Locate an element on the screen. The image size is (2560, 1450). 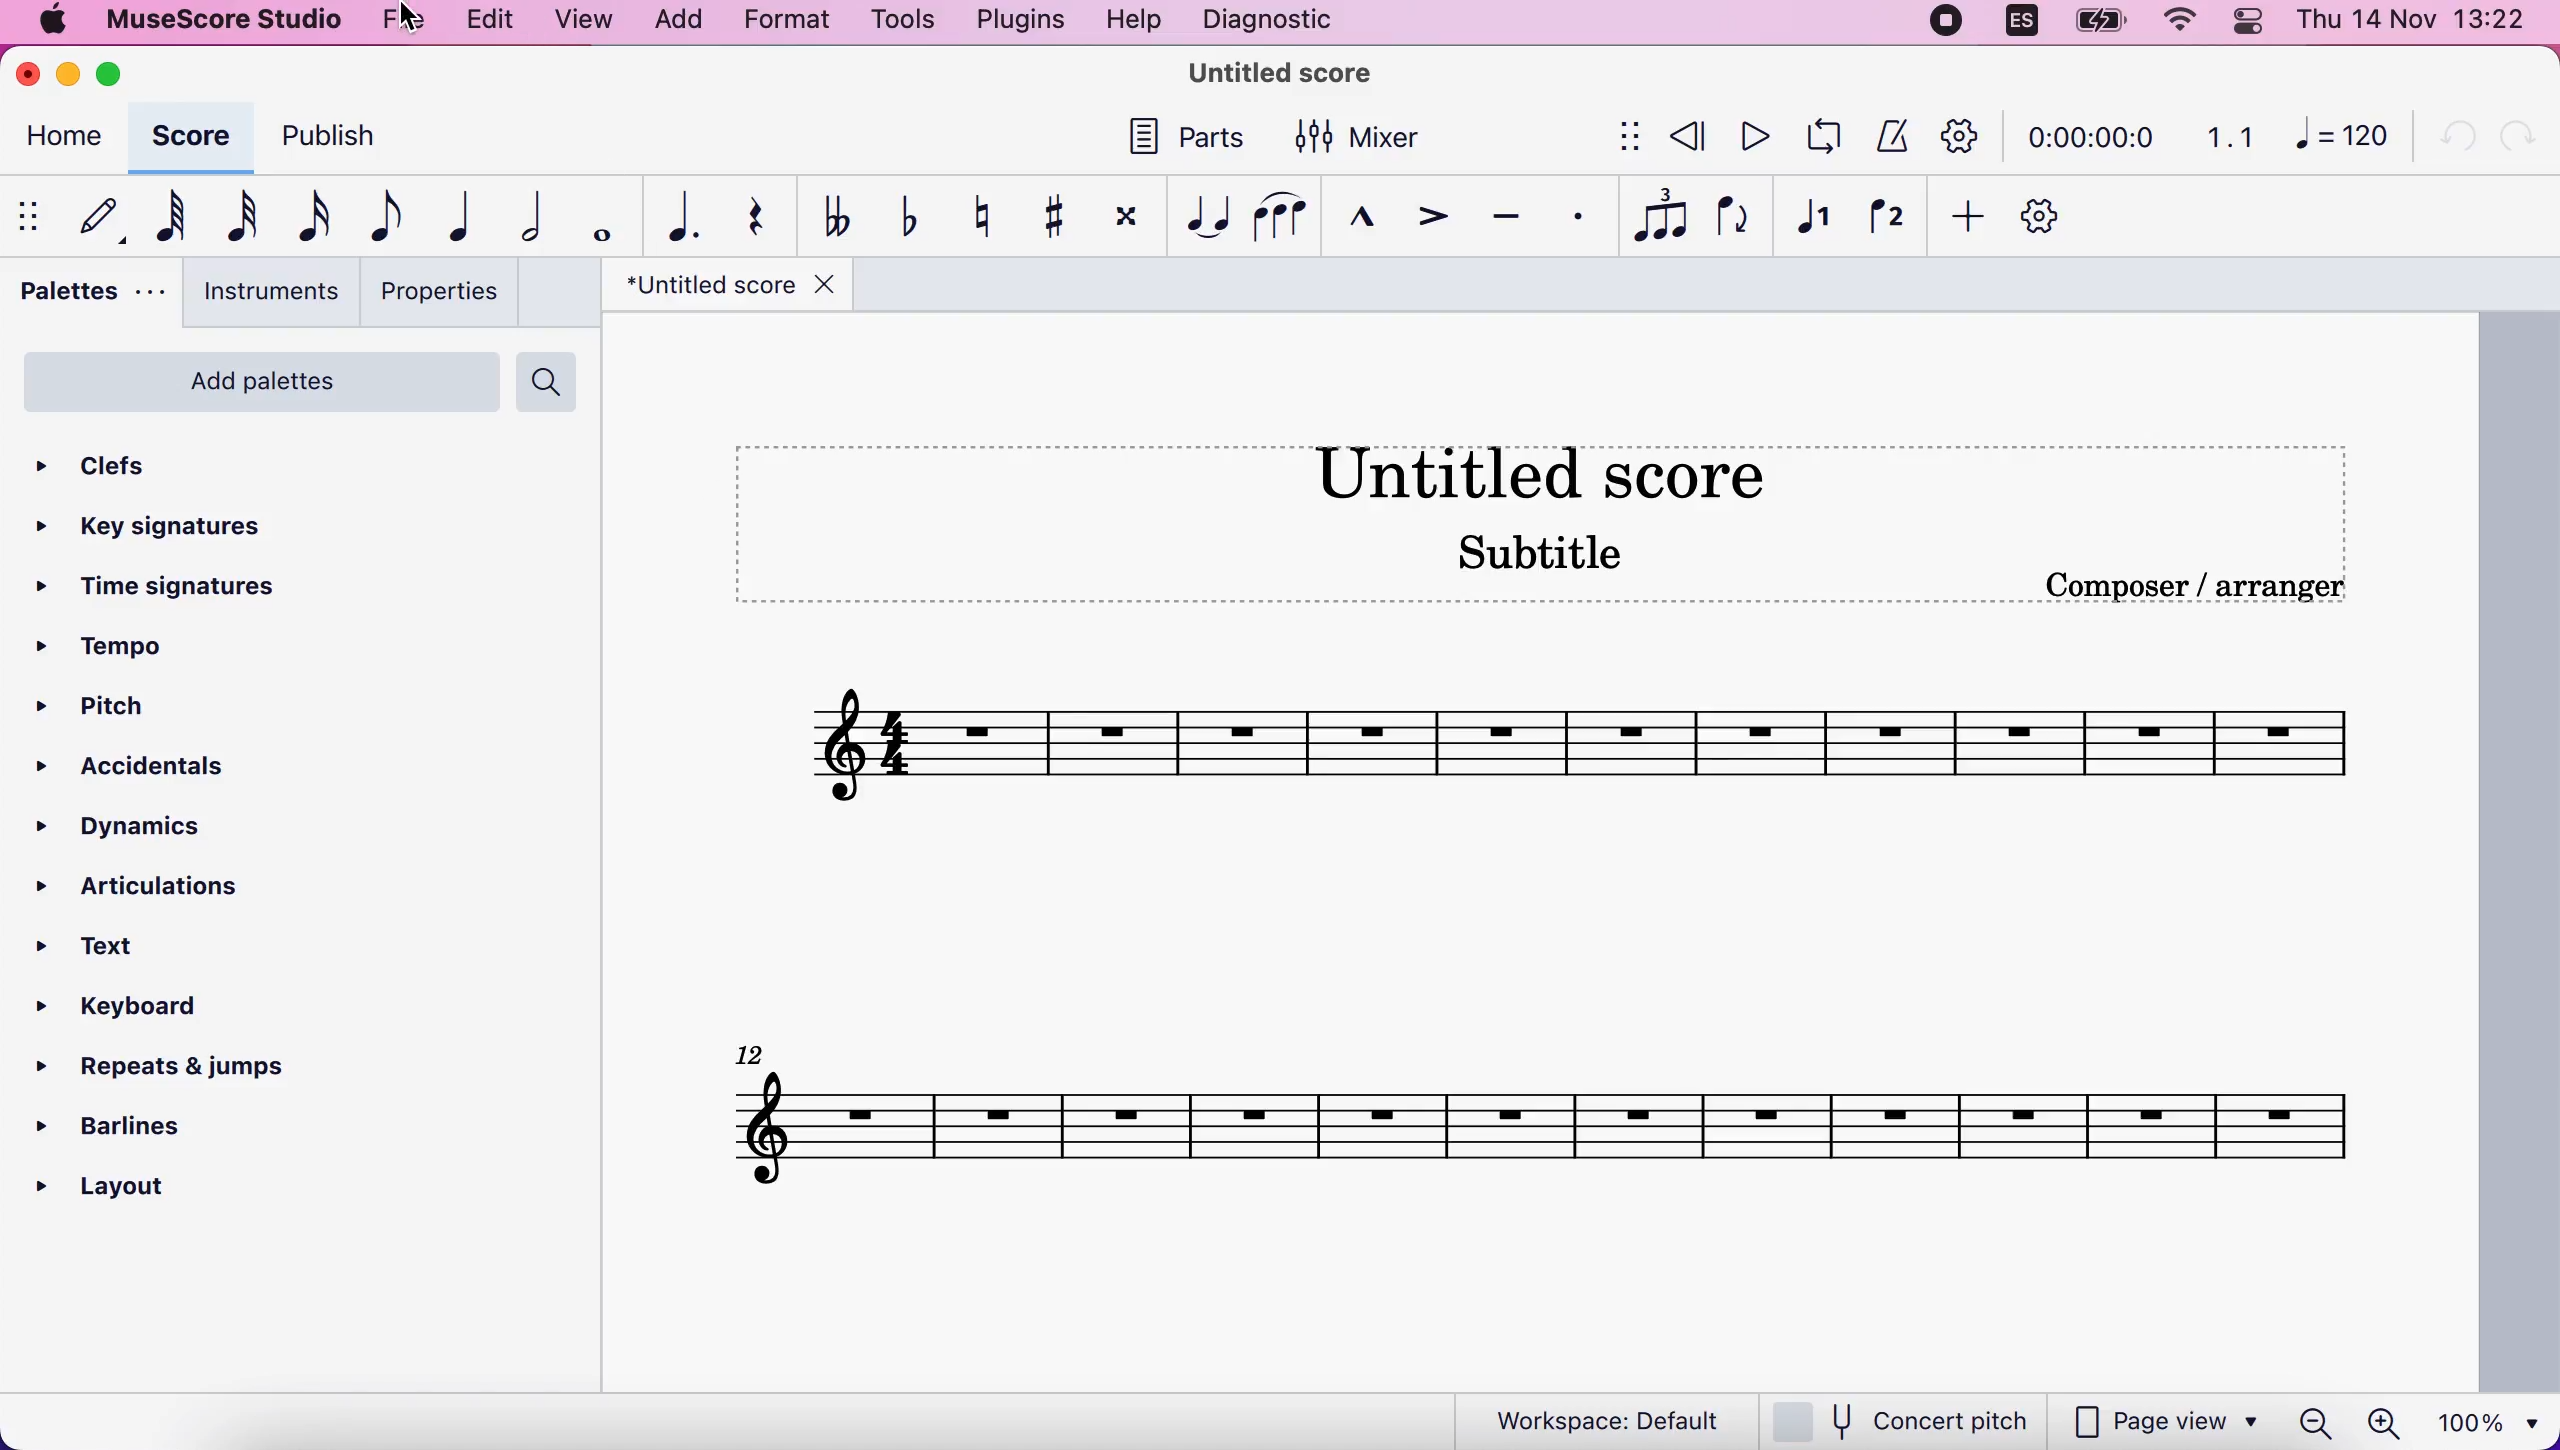
text is located at coordinates (122, 952).